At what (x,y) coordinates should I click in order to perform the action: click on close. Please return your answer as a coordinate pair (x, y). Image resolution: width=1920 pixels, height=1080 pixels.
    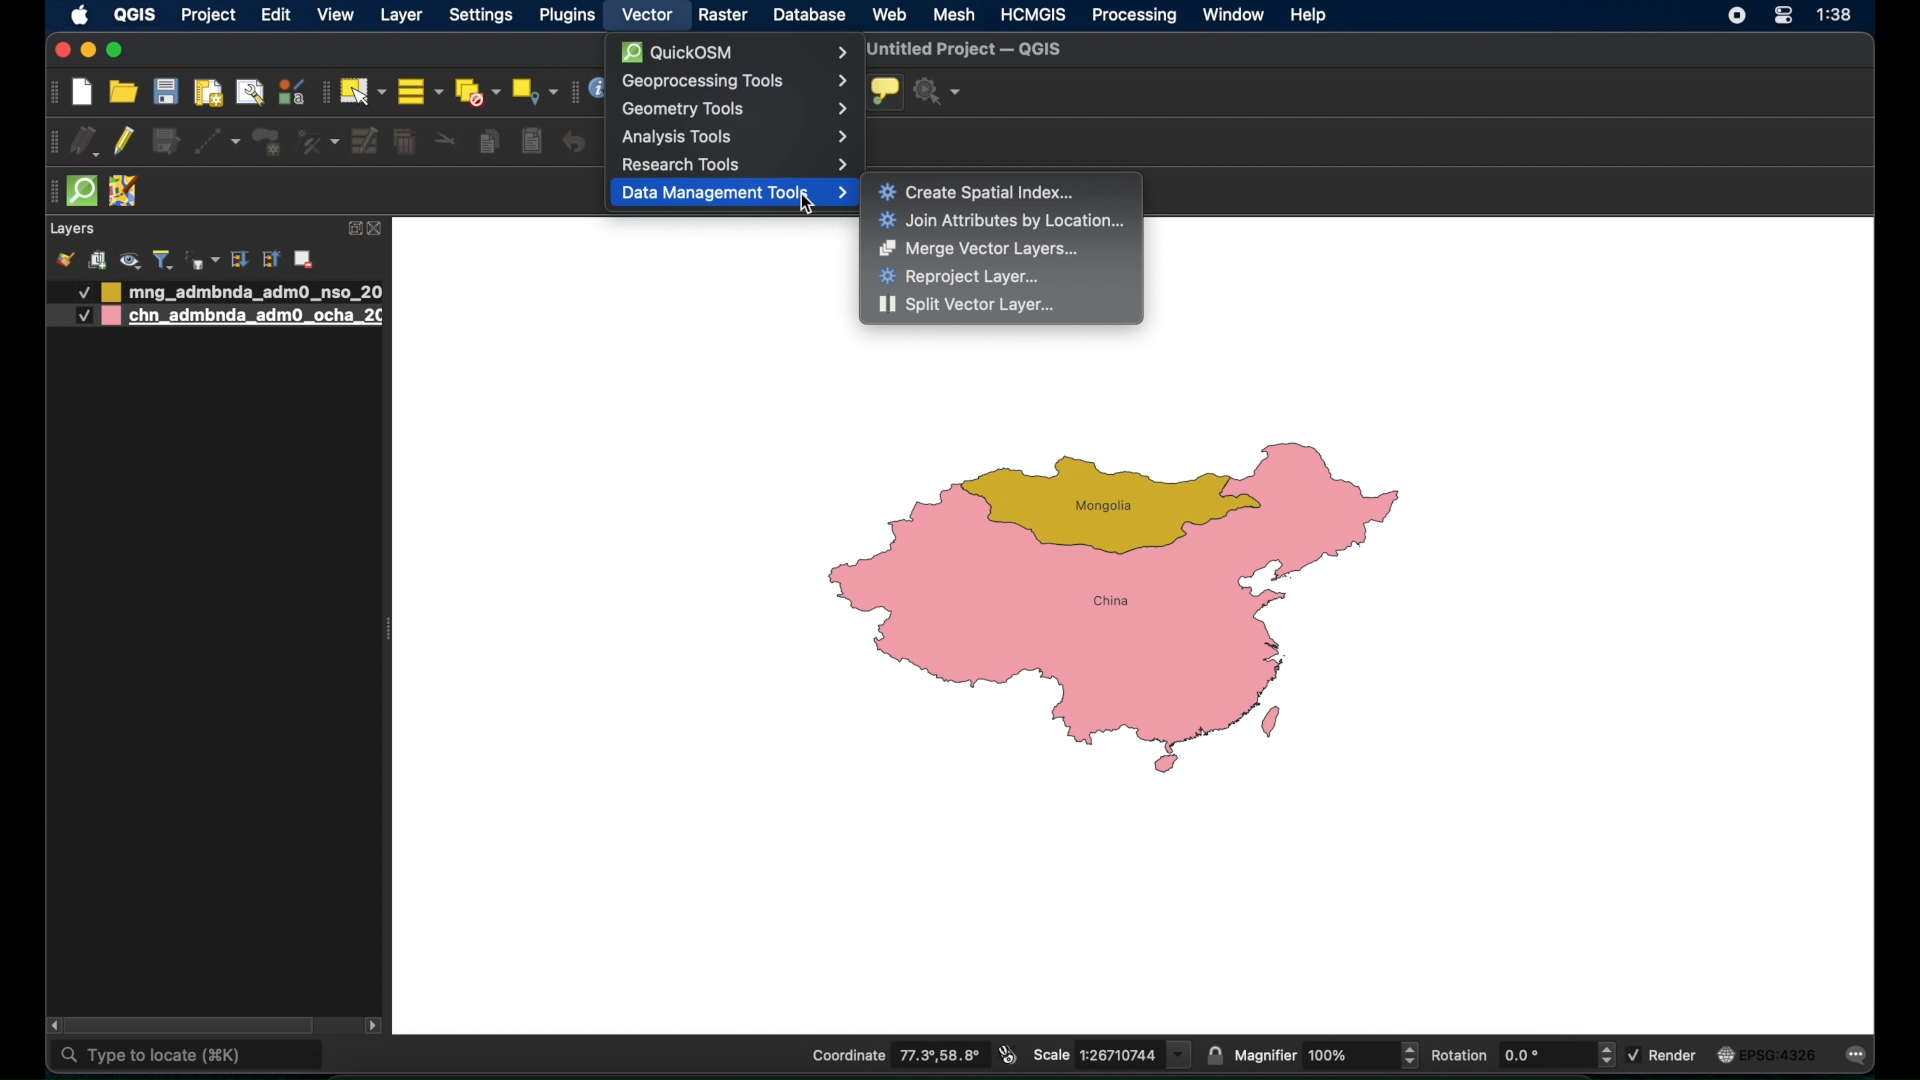
    Looking at the image, I should click on (380, 230).